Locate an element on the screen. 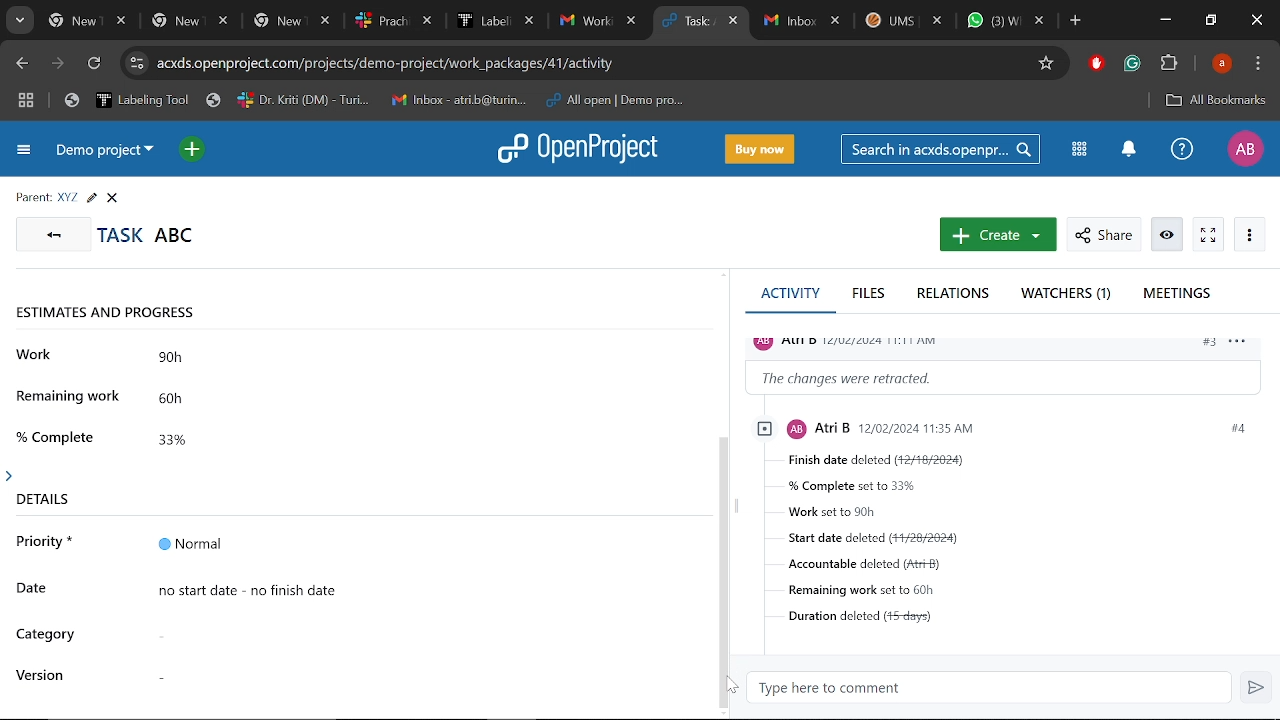 The height and width of the screenshot is (720, 1280). Version is located at coordinates (414, 671).